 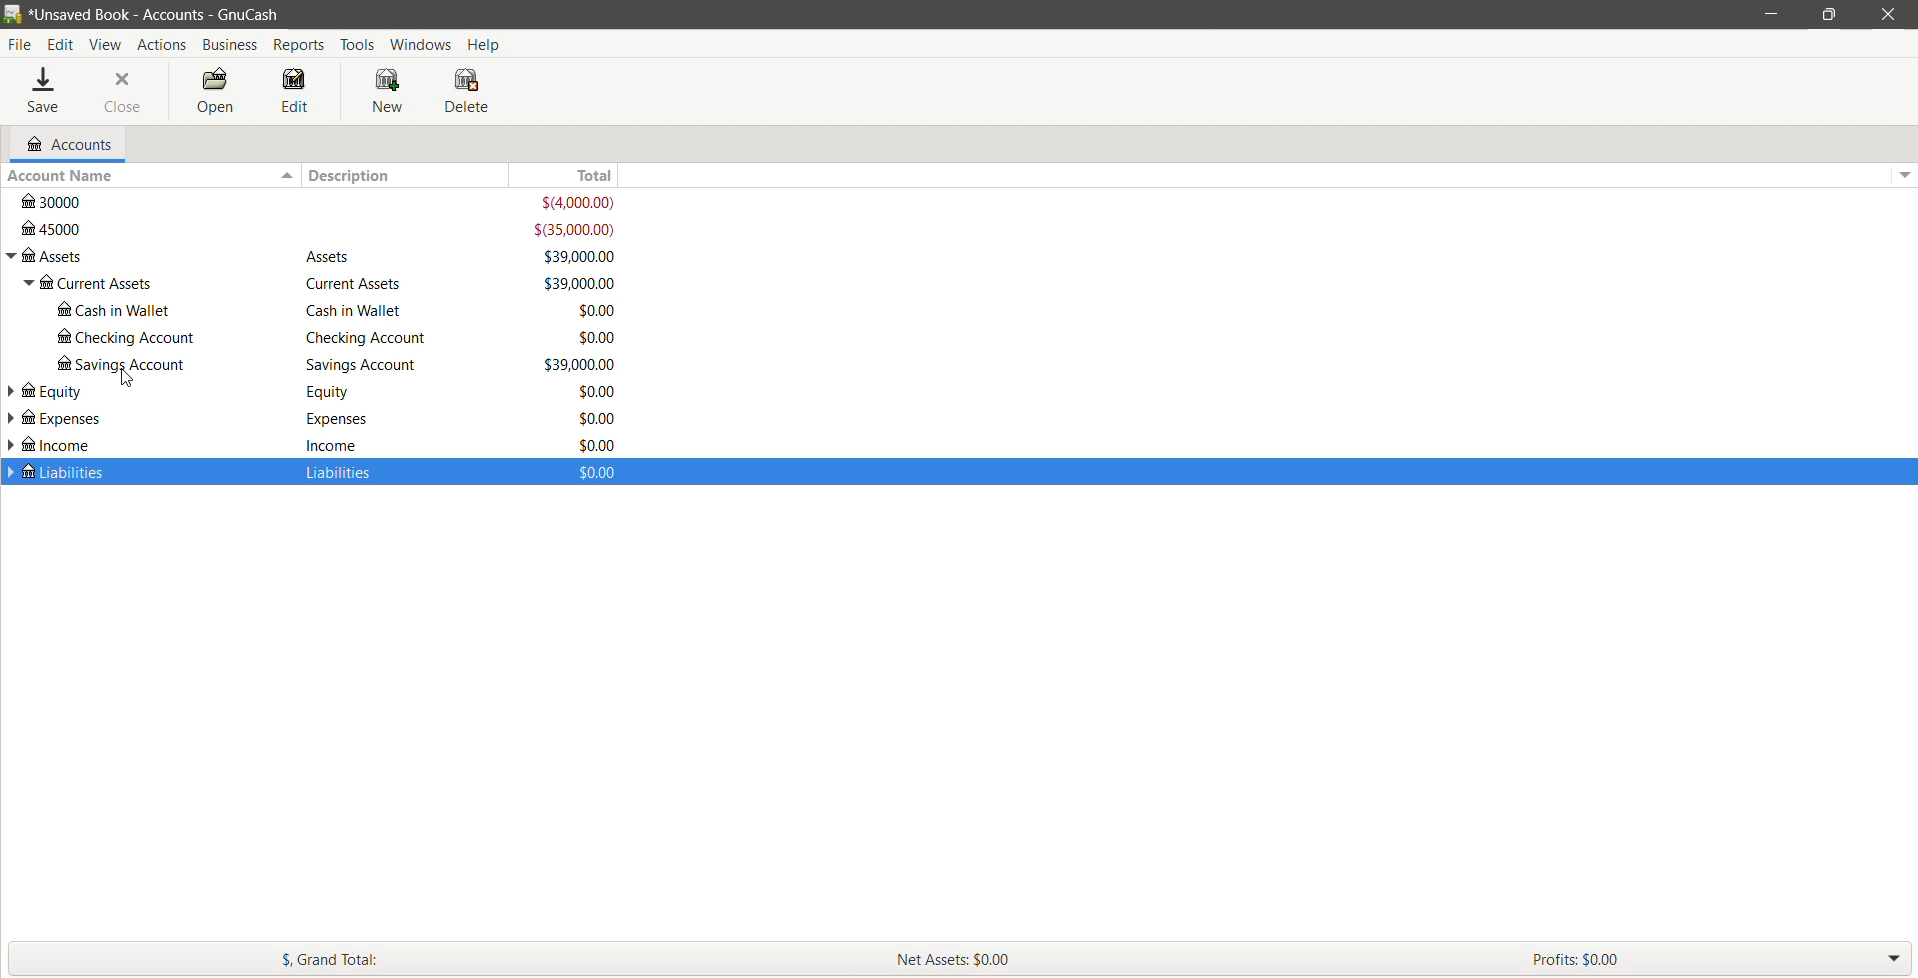 I want to click on Close, so click(x=1886, y=14).